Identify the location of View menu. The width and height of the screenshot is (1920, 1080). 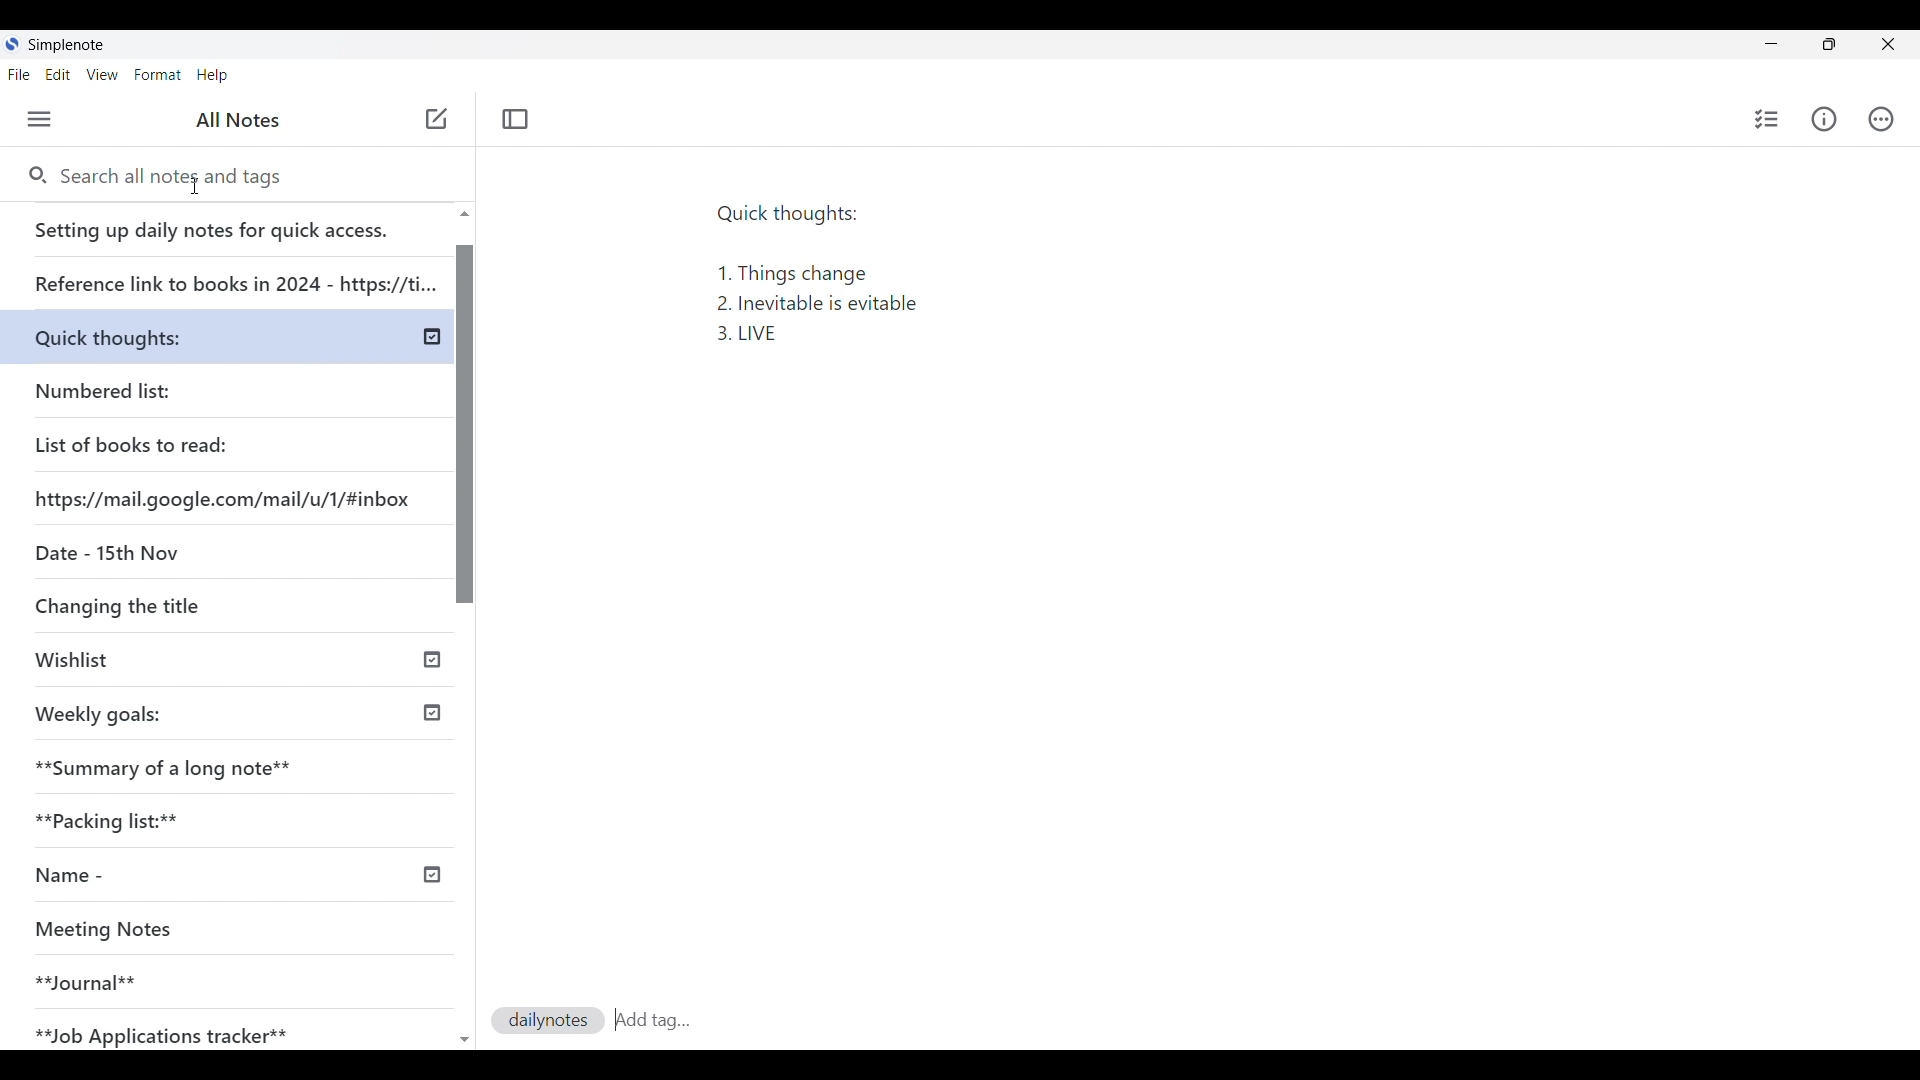
(102, 75).